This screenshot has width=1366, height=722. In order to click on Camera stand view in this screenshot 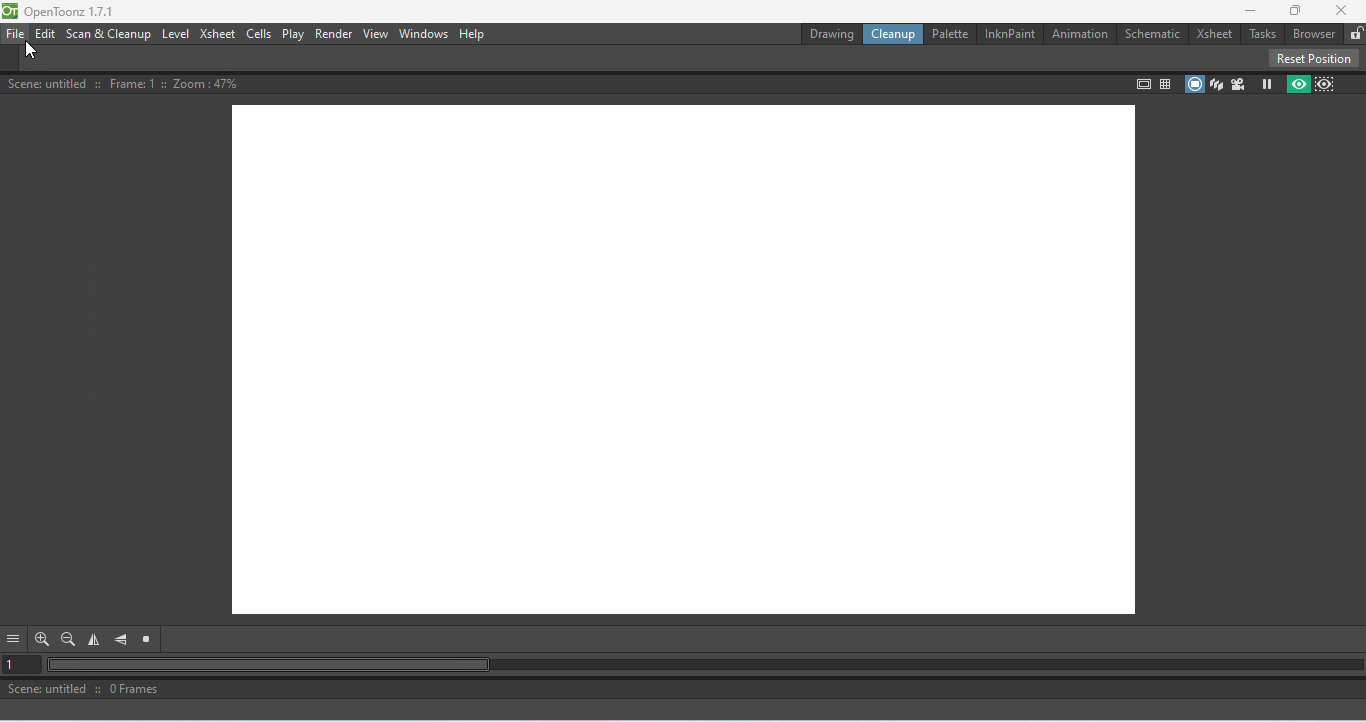, I will do `click(1193, 82)`.